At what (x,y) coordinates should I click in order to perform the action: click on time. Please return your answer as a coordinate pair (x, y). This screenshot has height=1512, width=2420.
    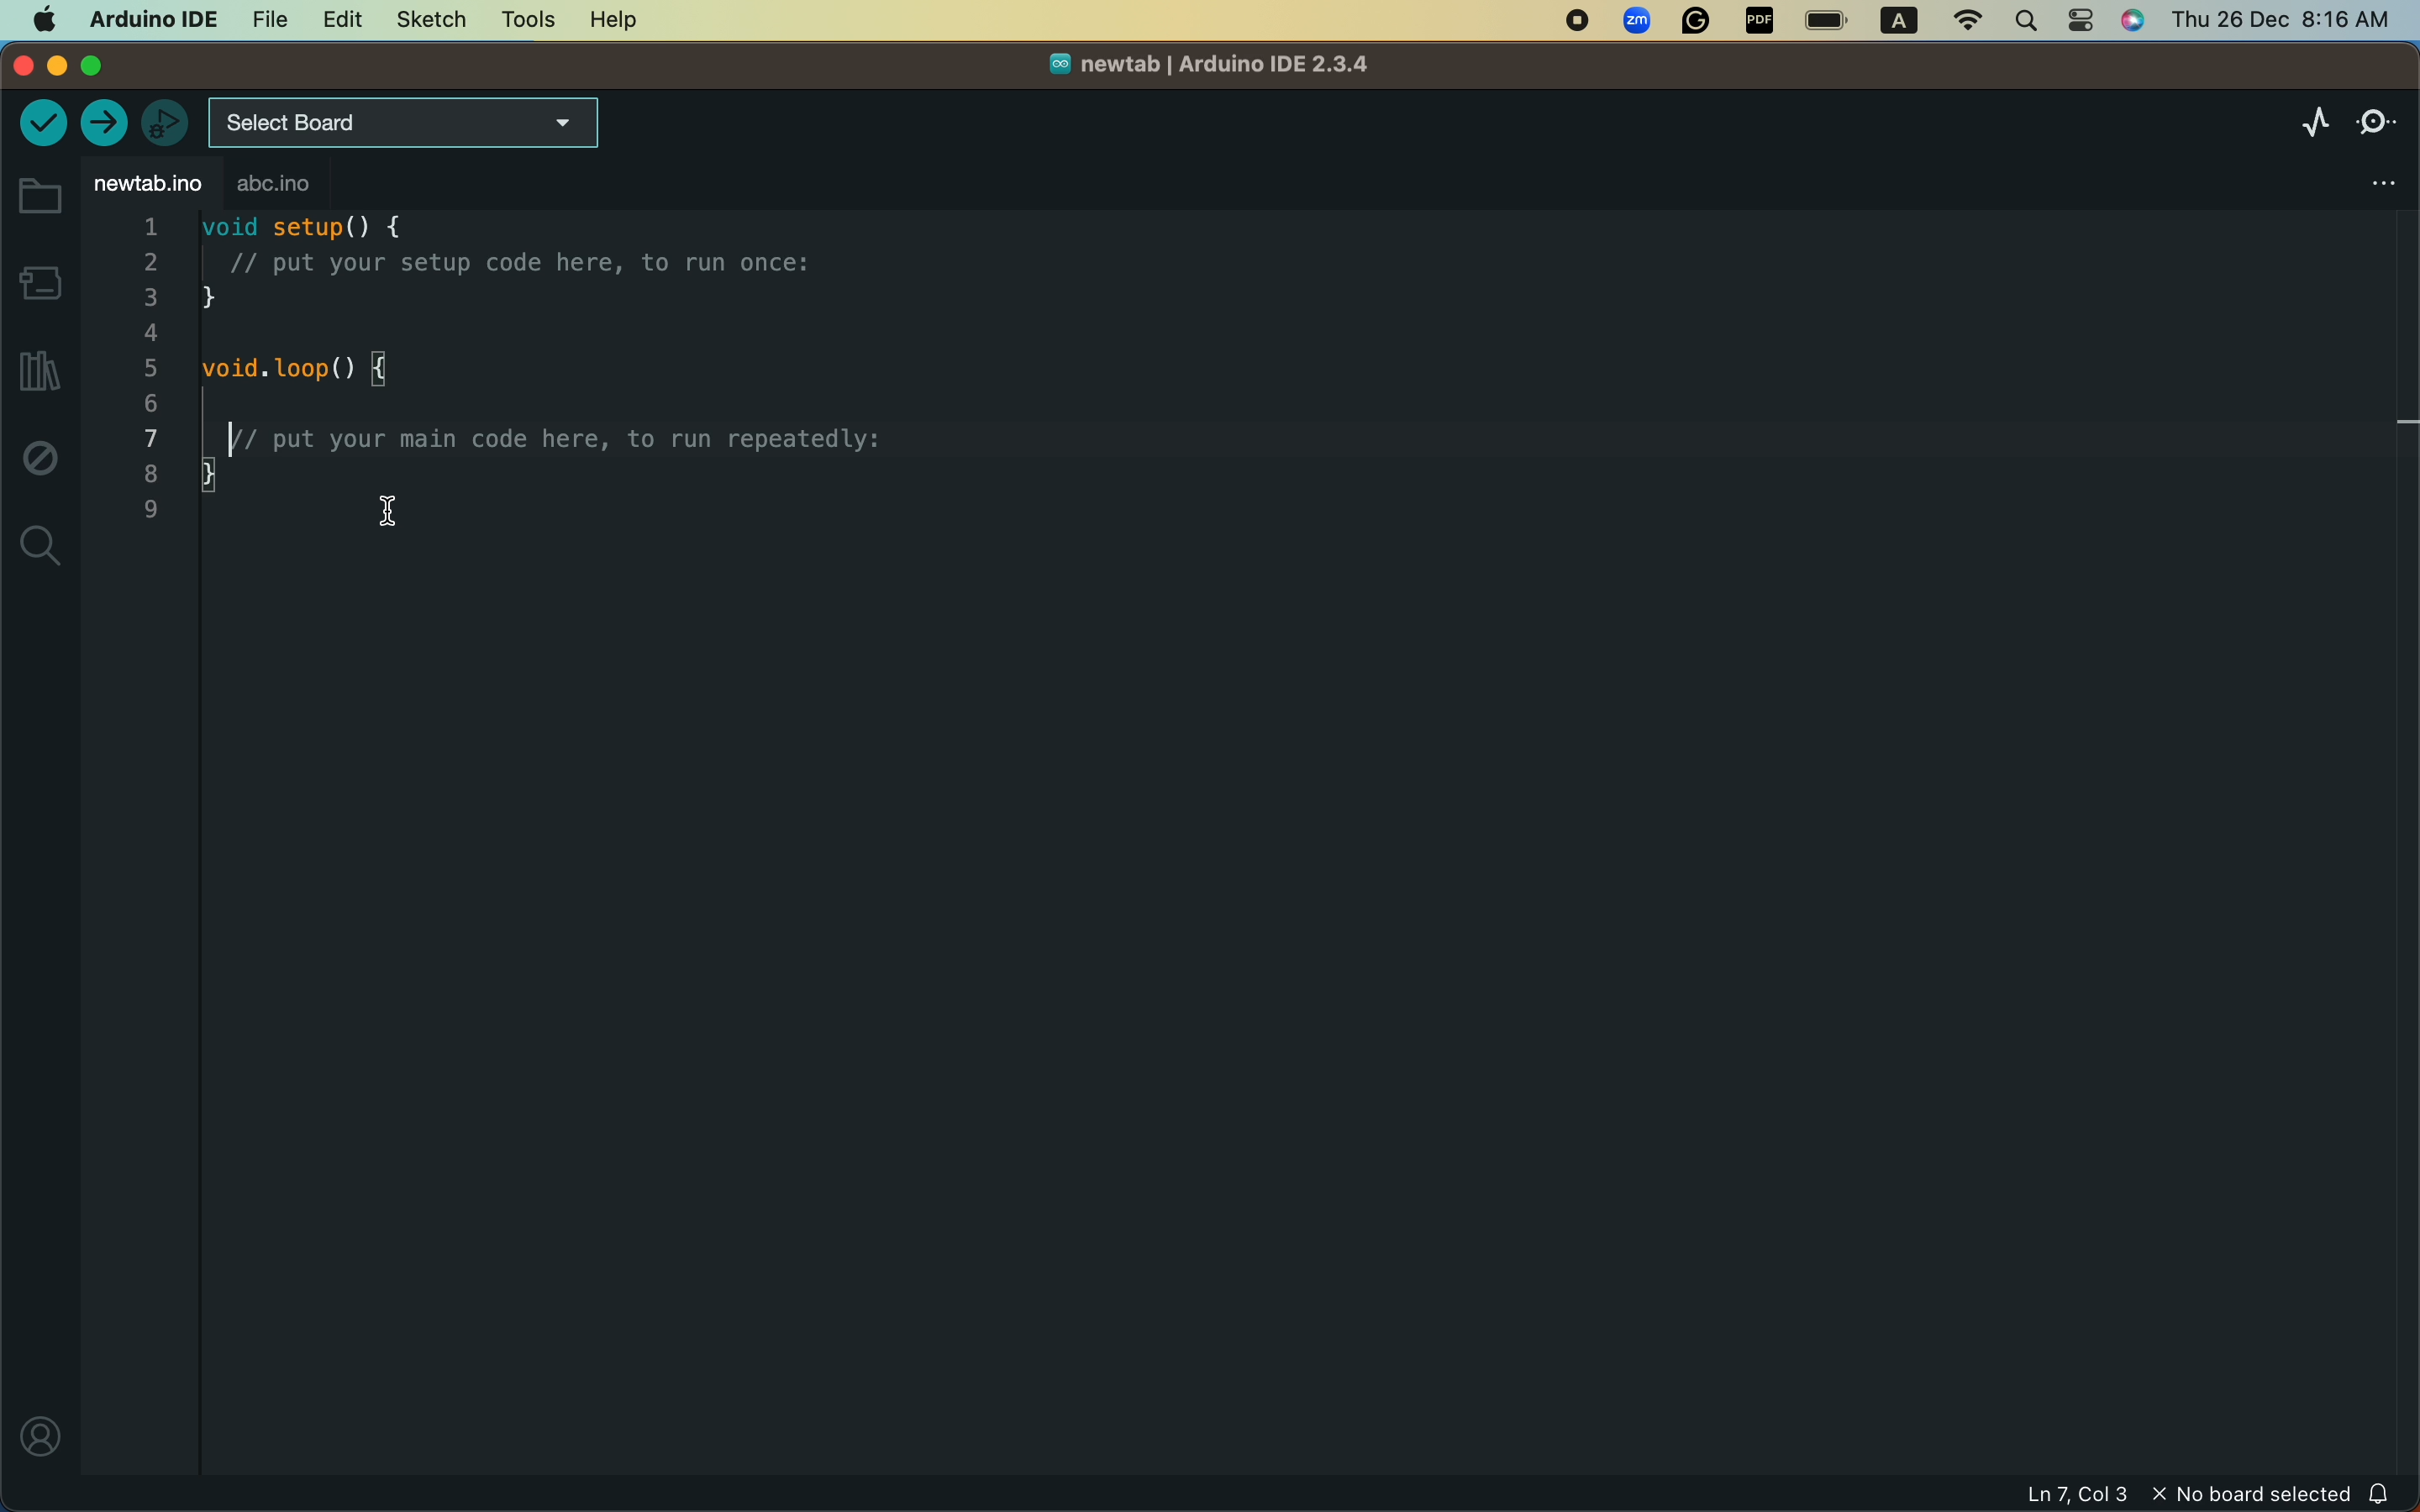
    Looking at the image, I should click on (2277, 18).